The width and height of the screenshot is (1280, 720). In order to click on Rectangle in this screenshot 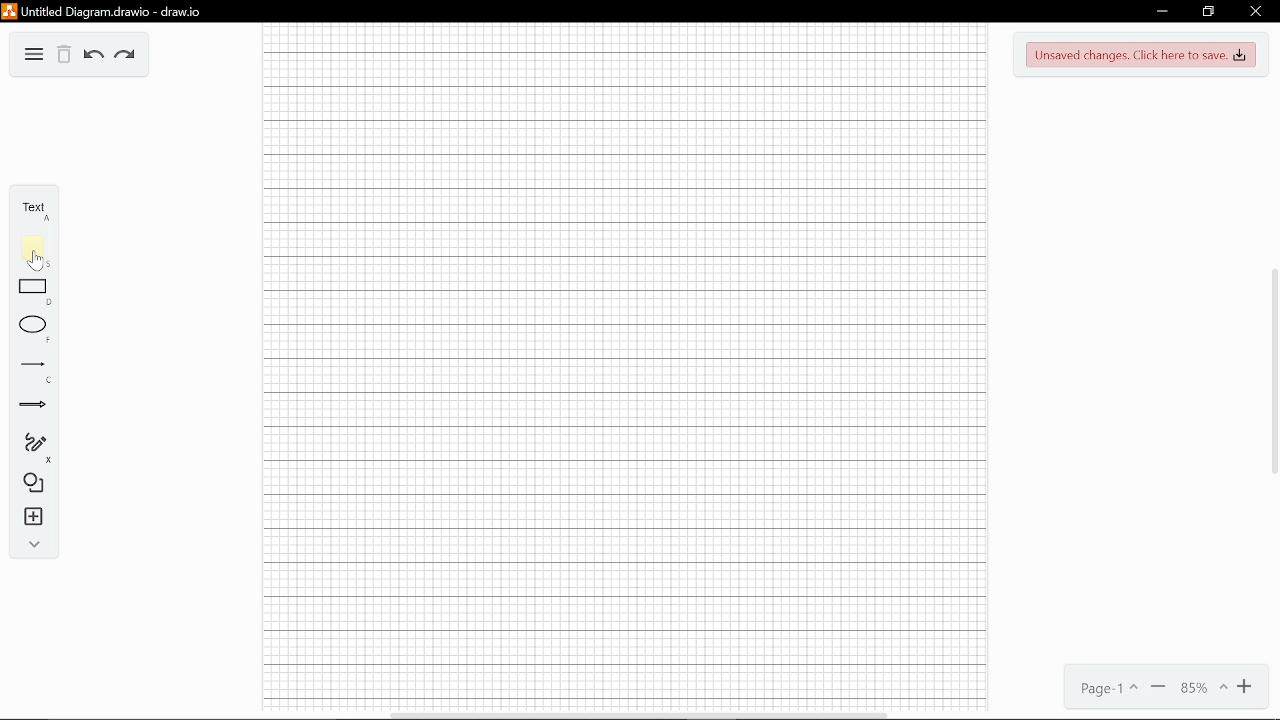, I will do `click(34, 286)`.